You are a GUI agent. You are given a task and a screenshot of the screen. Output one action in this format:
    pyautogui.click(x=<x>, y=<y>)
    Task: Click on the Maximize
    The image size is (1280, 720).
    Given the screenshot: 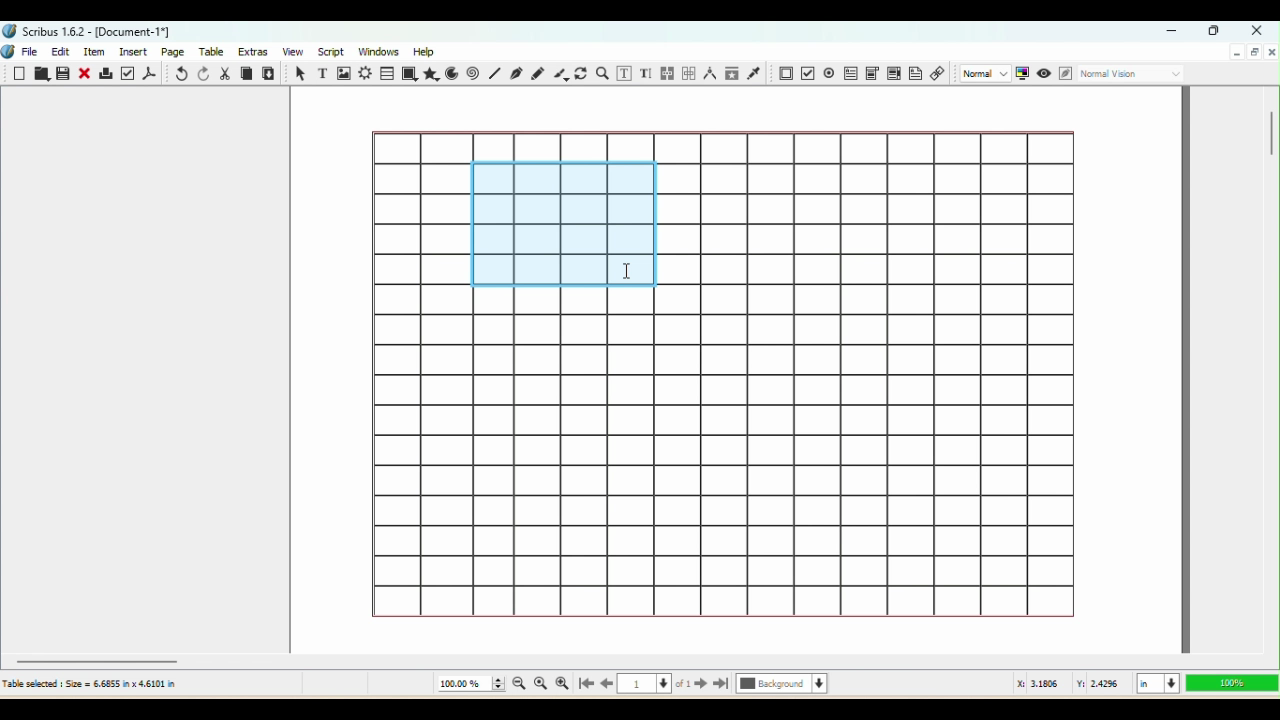 What is the action you would take?
    pyautogui.click(x=1254, y=53)
    